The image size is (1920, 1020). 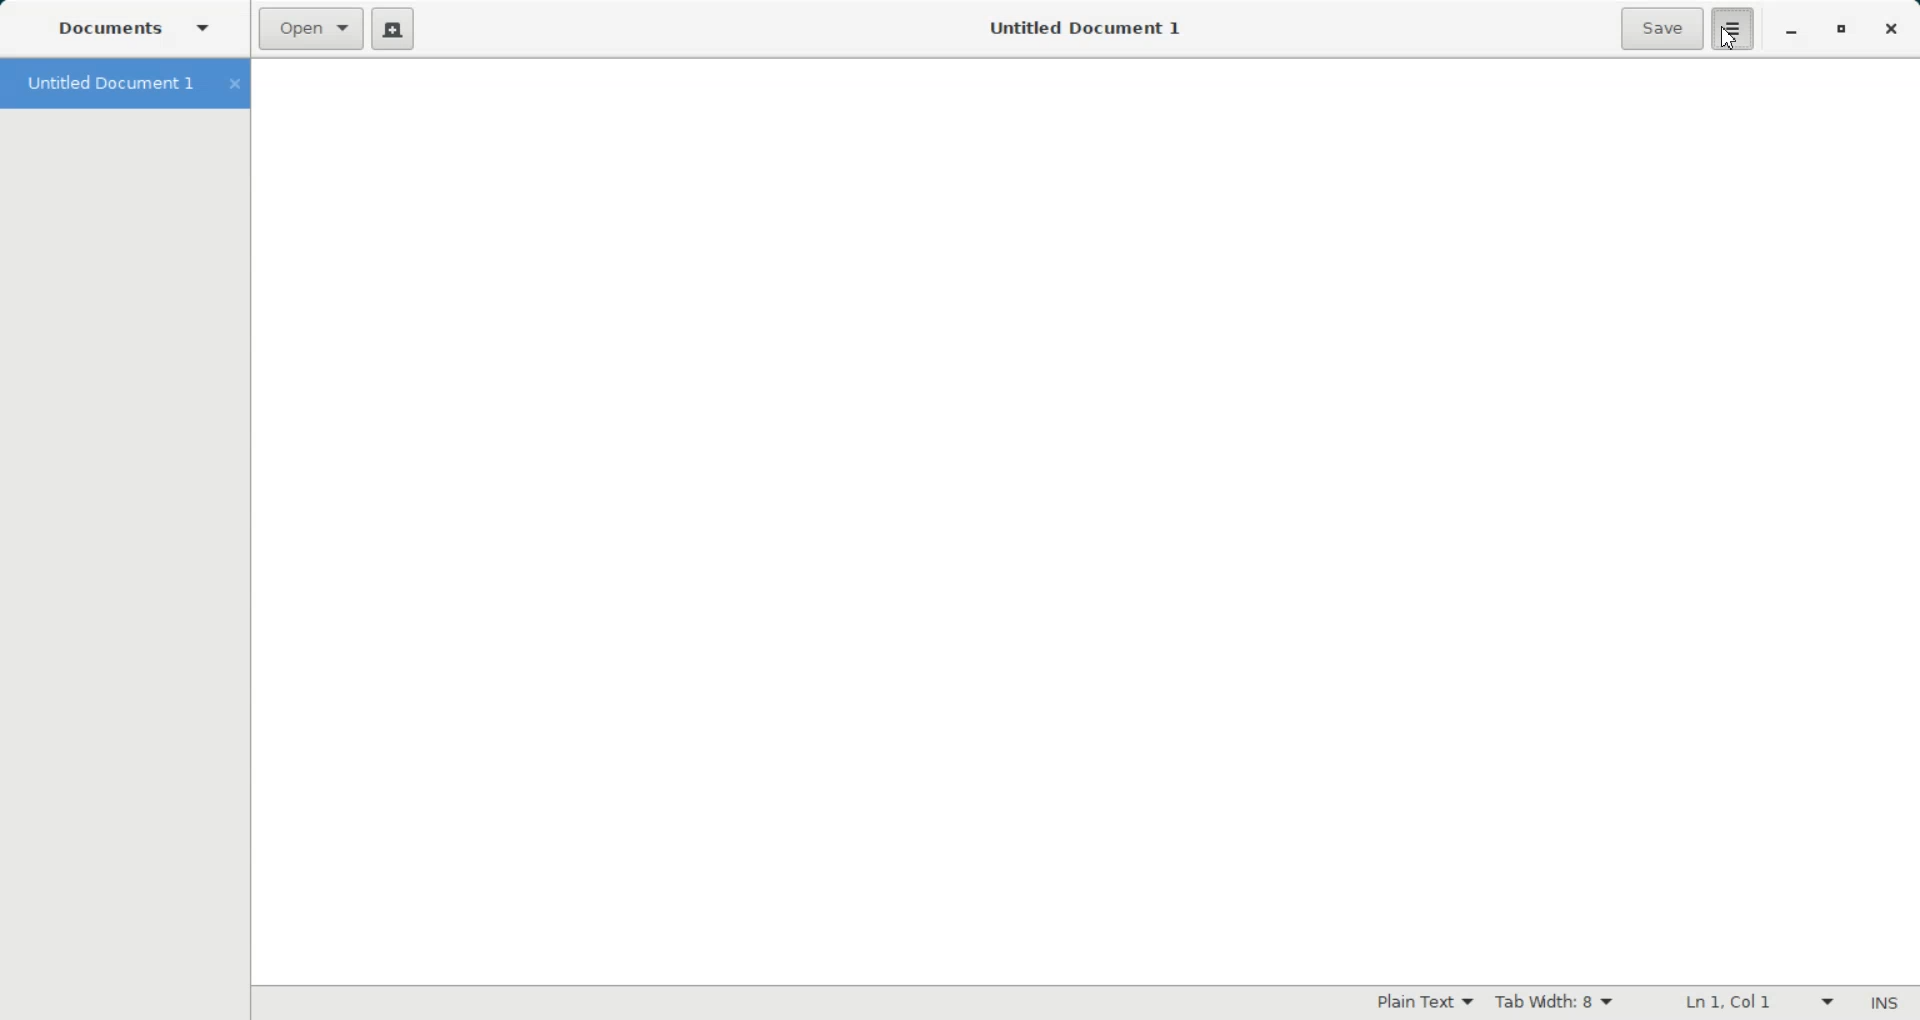 What do you see at coordinates (1090, 28) in the screenshot?
I see `Untitled Document 1` at bounding box center [1090, 28].